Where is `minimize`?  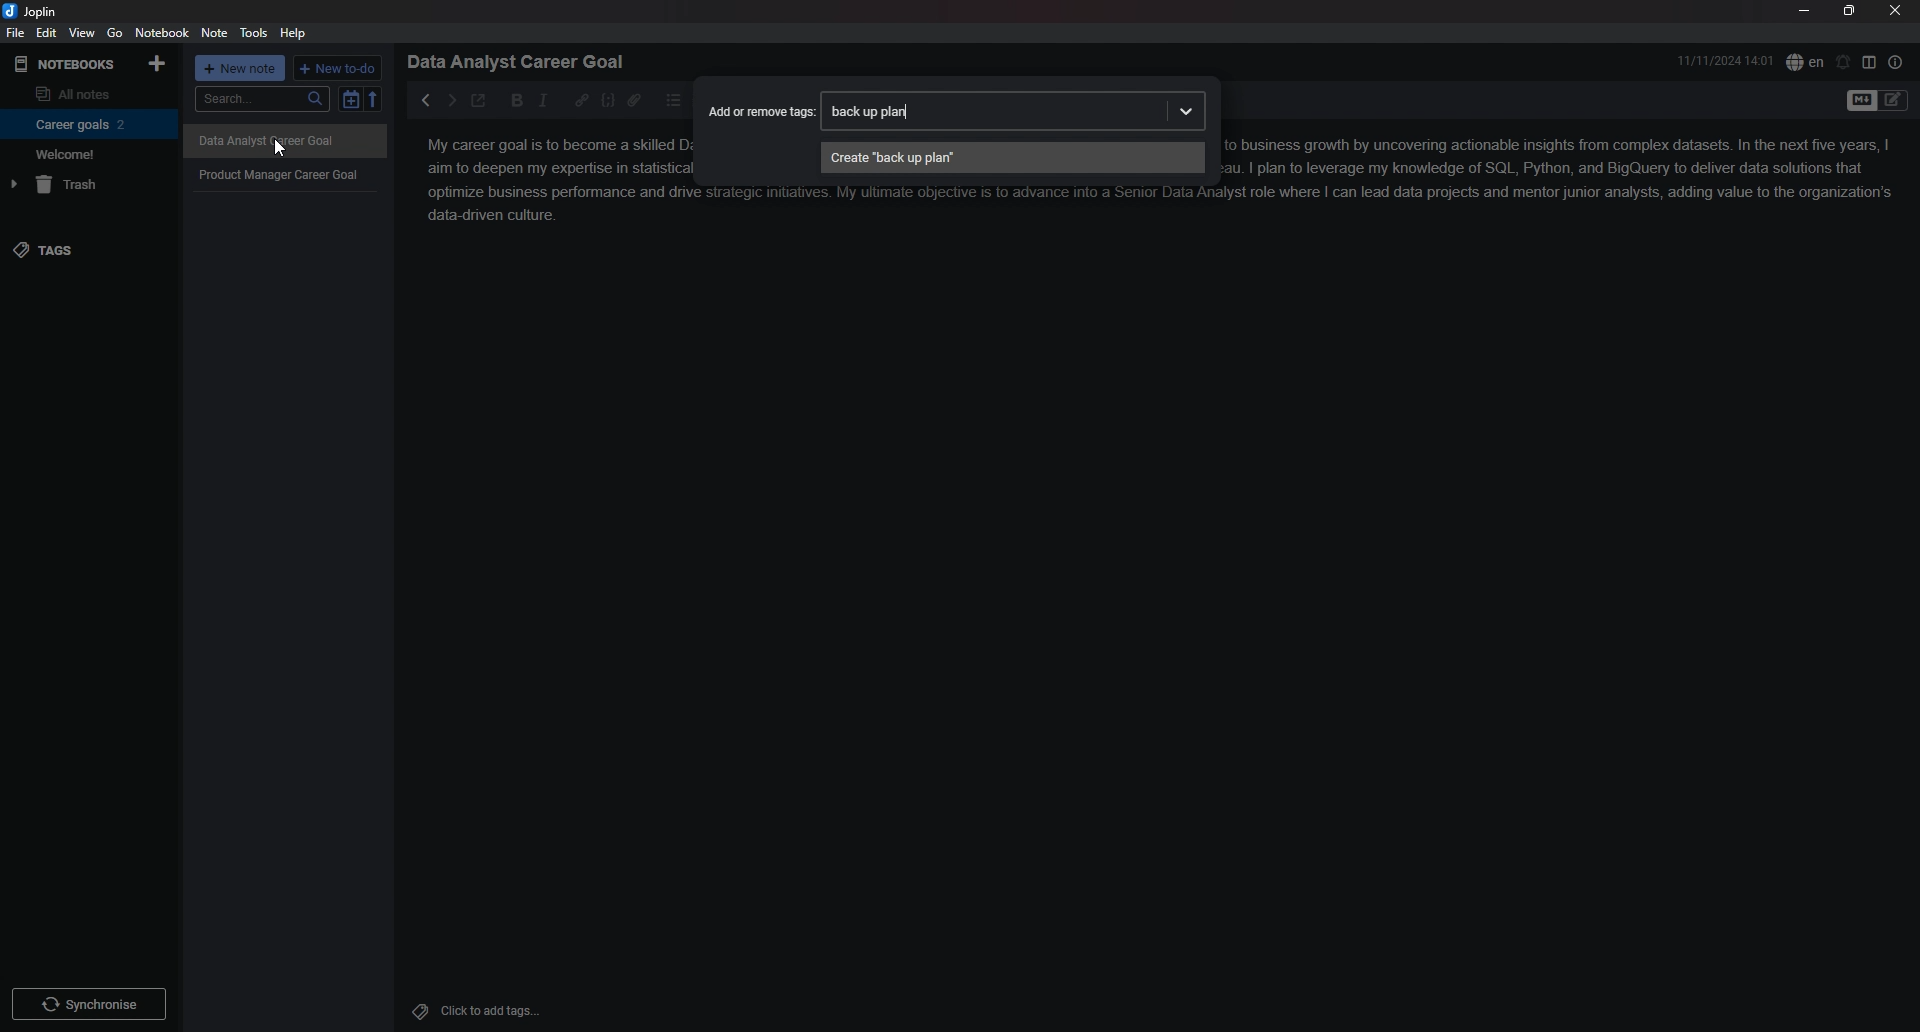
minimize is located at coordinates (1803, 10).